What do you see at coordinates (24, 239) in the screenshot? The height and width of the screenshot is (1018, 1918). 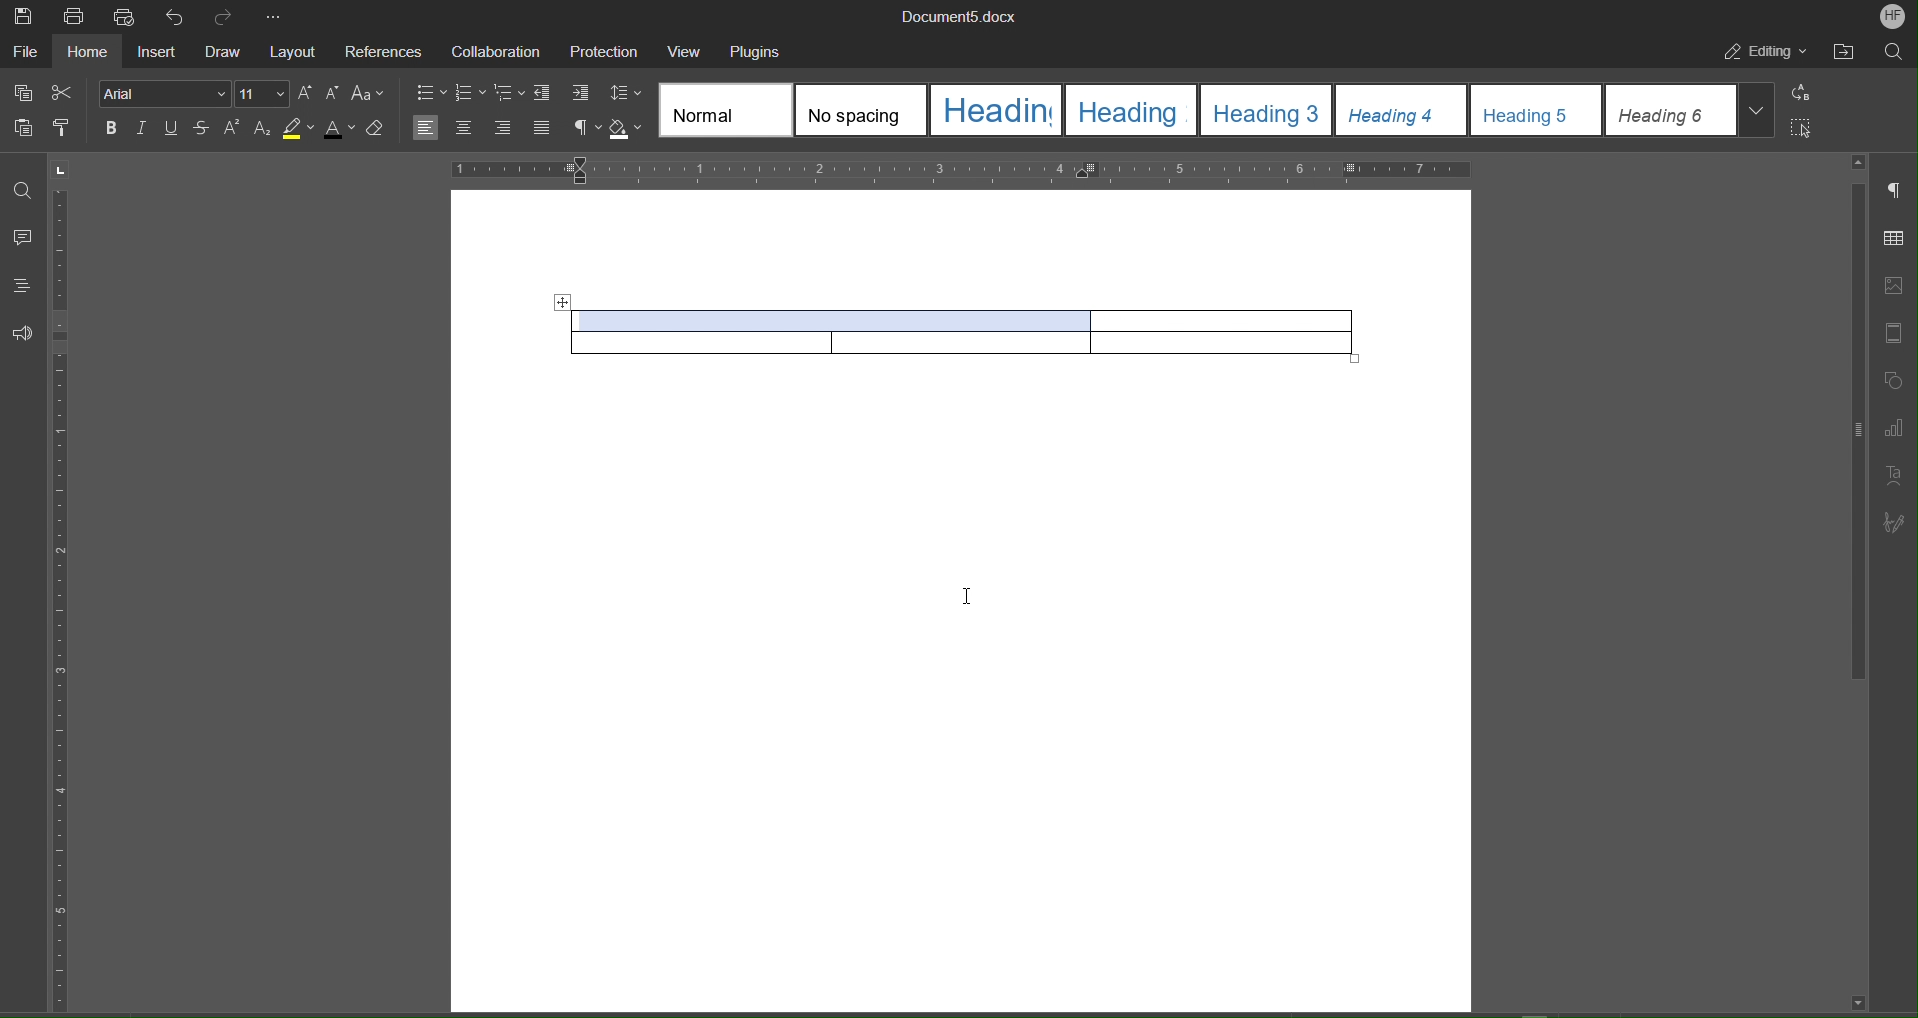 I see `Comment` at bounding box center [24, 239].